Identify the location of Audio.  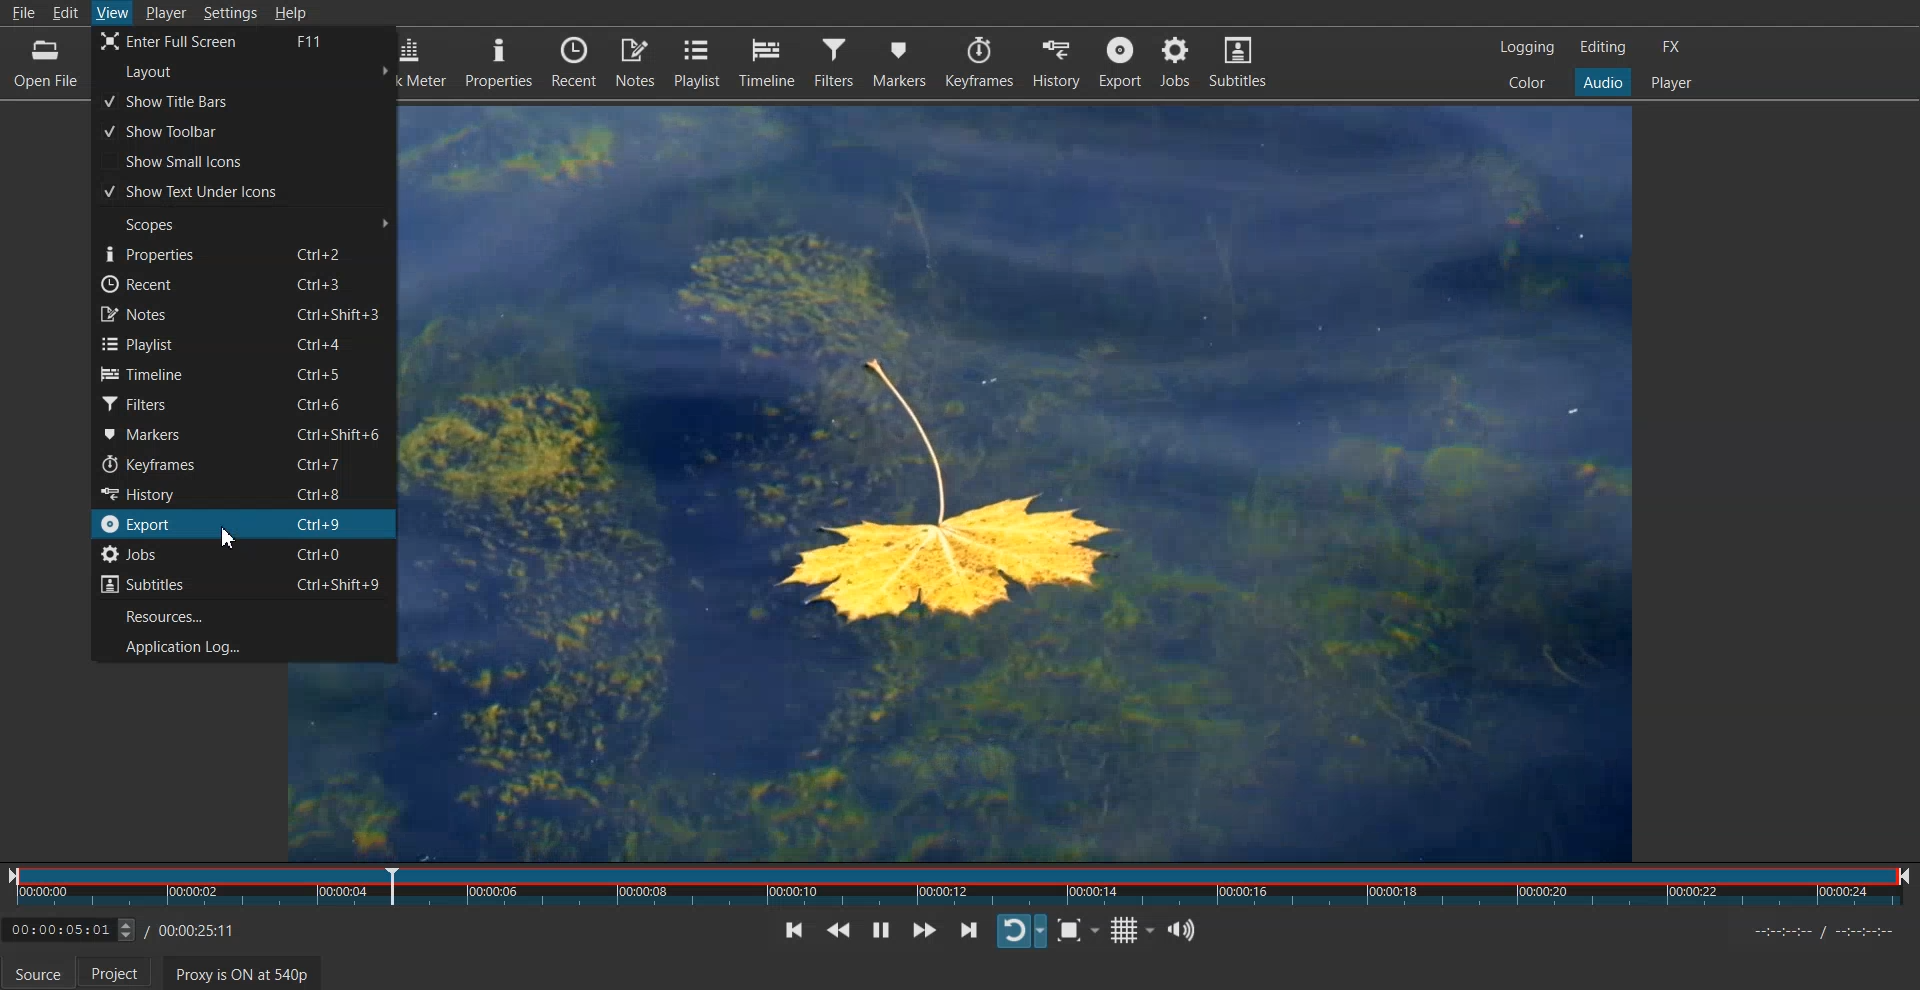
(1602, 81).